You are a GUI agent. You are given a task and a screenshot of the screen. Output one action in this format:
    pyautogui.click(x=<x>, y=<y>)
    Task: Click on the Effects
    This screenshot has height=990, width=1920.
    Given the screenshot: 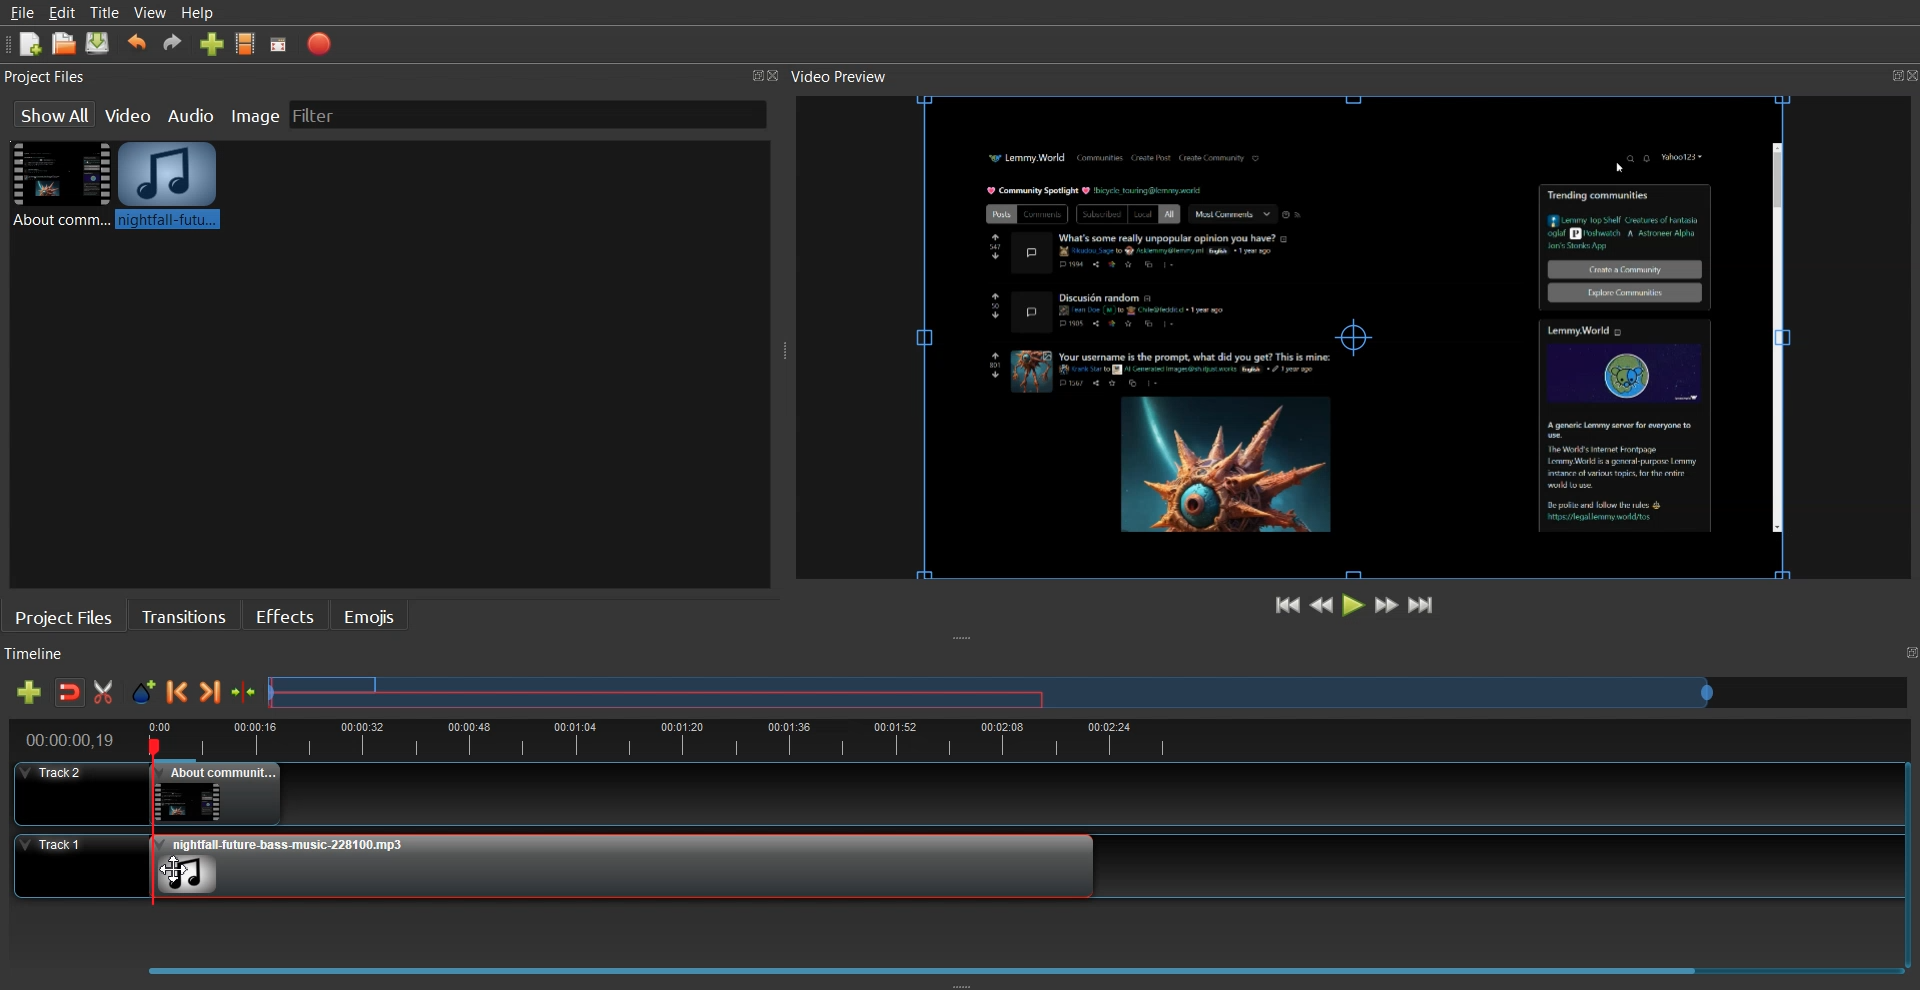 What is the action you would take?
    pyautogui.click(x=284, y=614)
    